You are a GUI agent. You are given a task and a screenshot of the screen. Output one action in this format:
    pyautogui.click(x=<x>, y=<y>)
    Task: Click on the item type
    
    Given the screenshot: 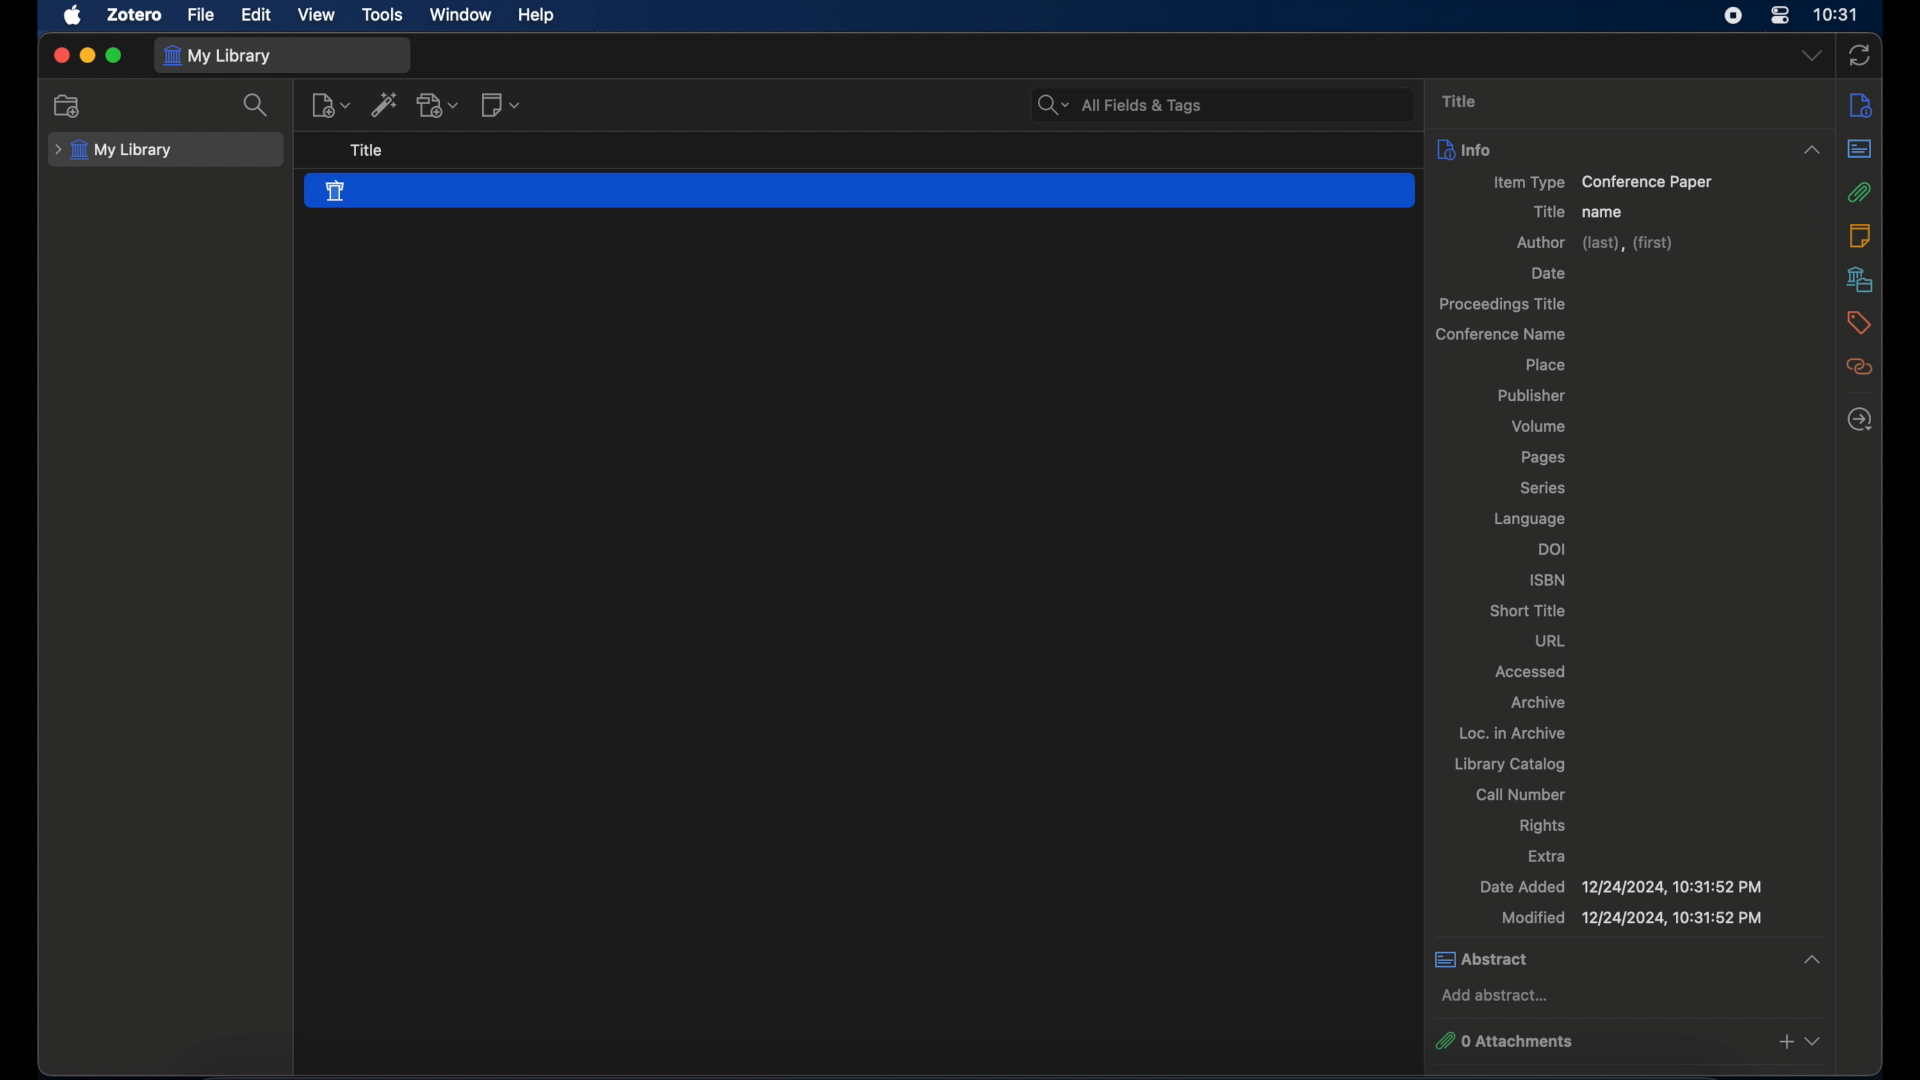 What is the action you would take?
    pyautogui.click(x=1602, y=183)
    